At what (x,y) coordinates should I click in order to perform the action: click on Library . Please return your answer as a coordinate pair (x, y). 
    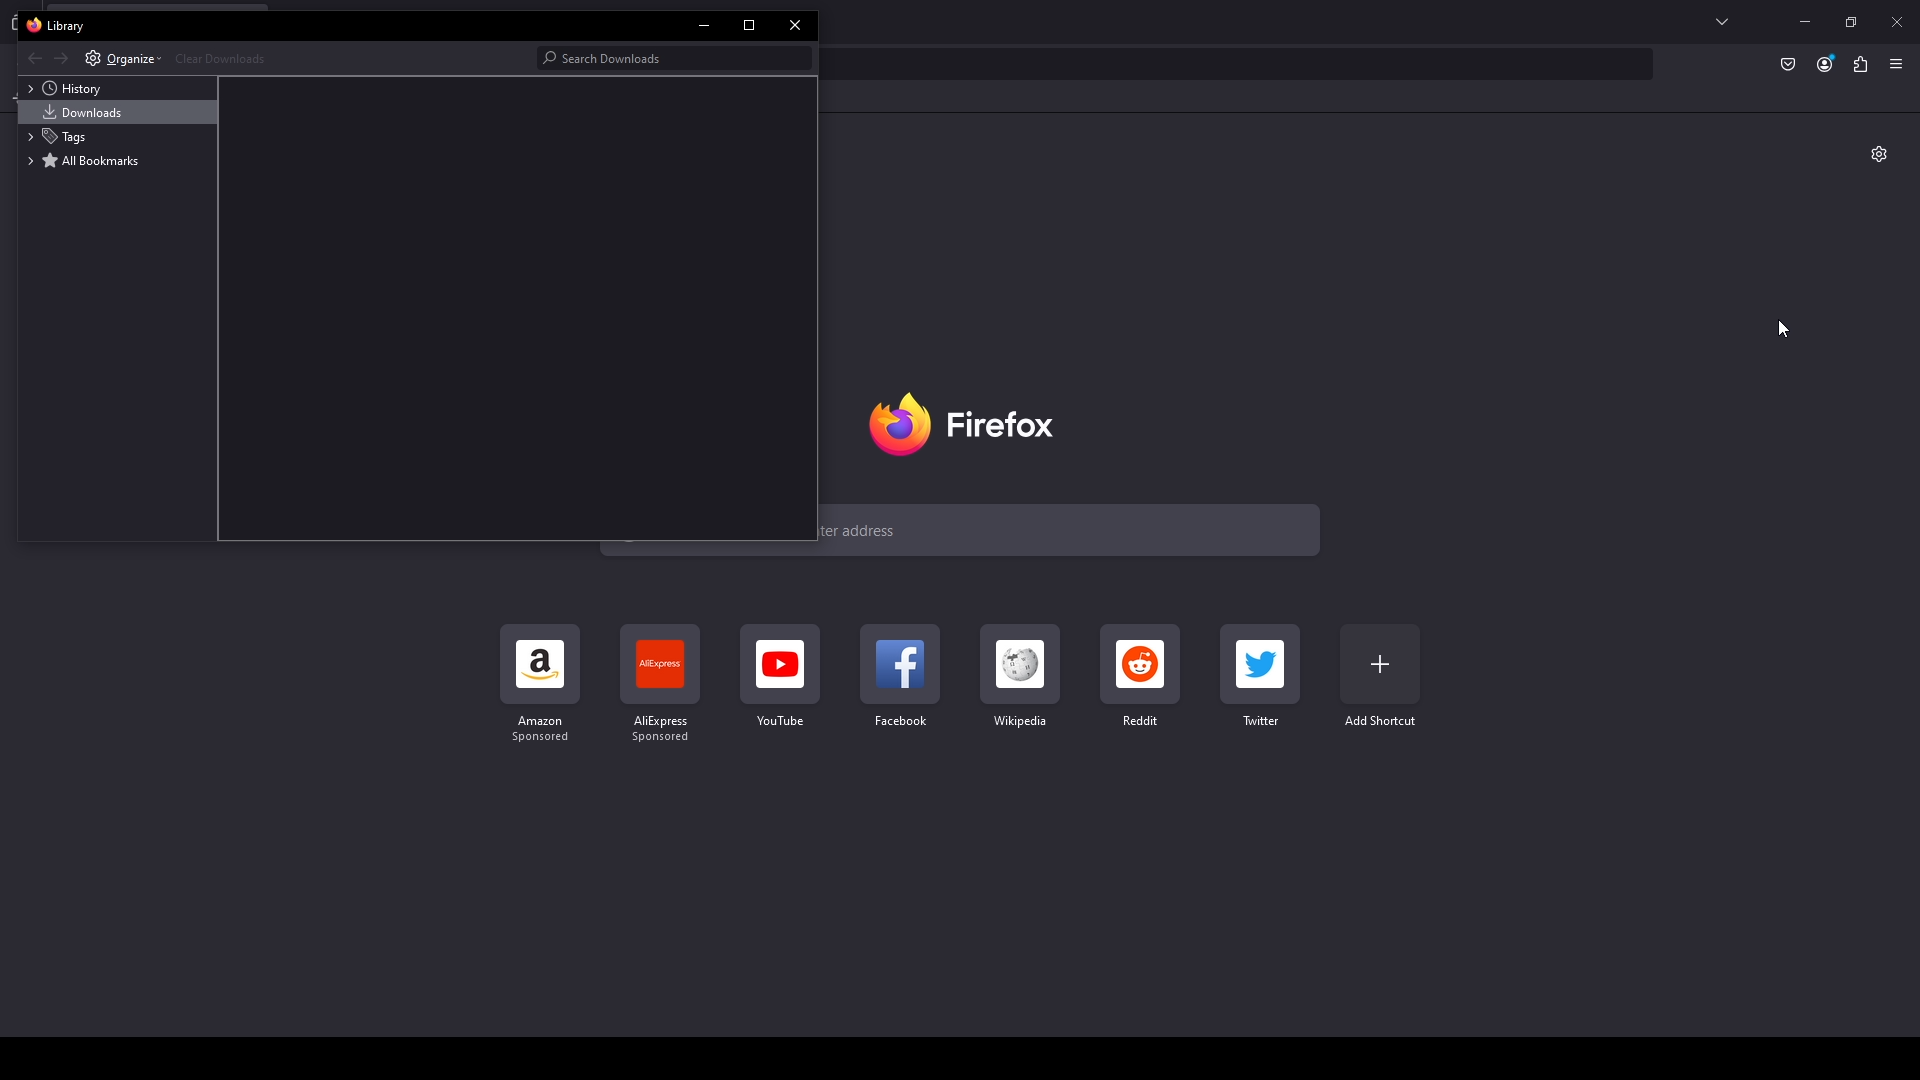
    Looking at the image, I should click on (62, 27).